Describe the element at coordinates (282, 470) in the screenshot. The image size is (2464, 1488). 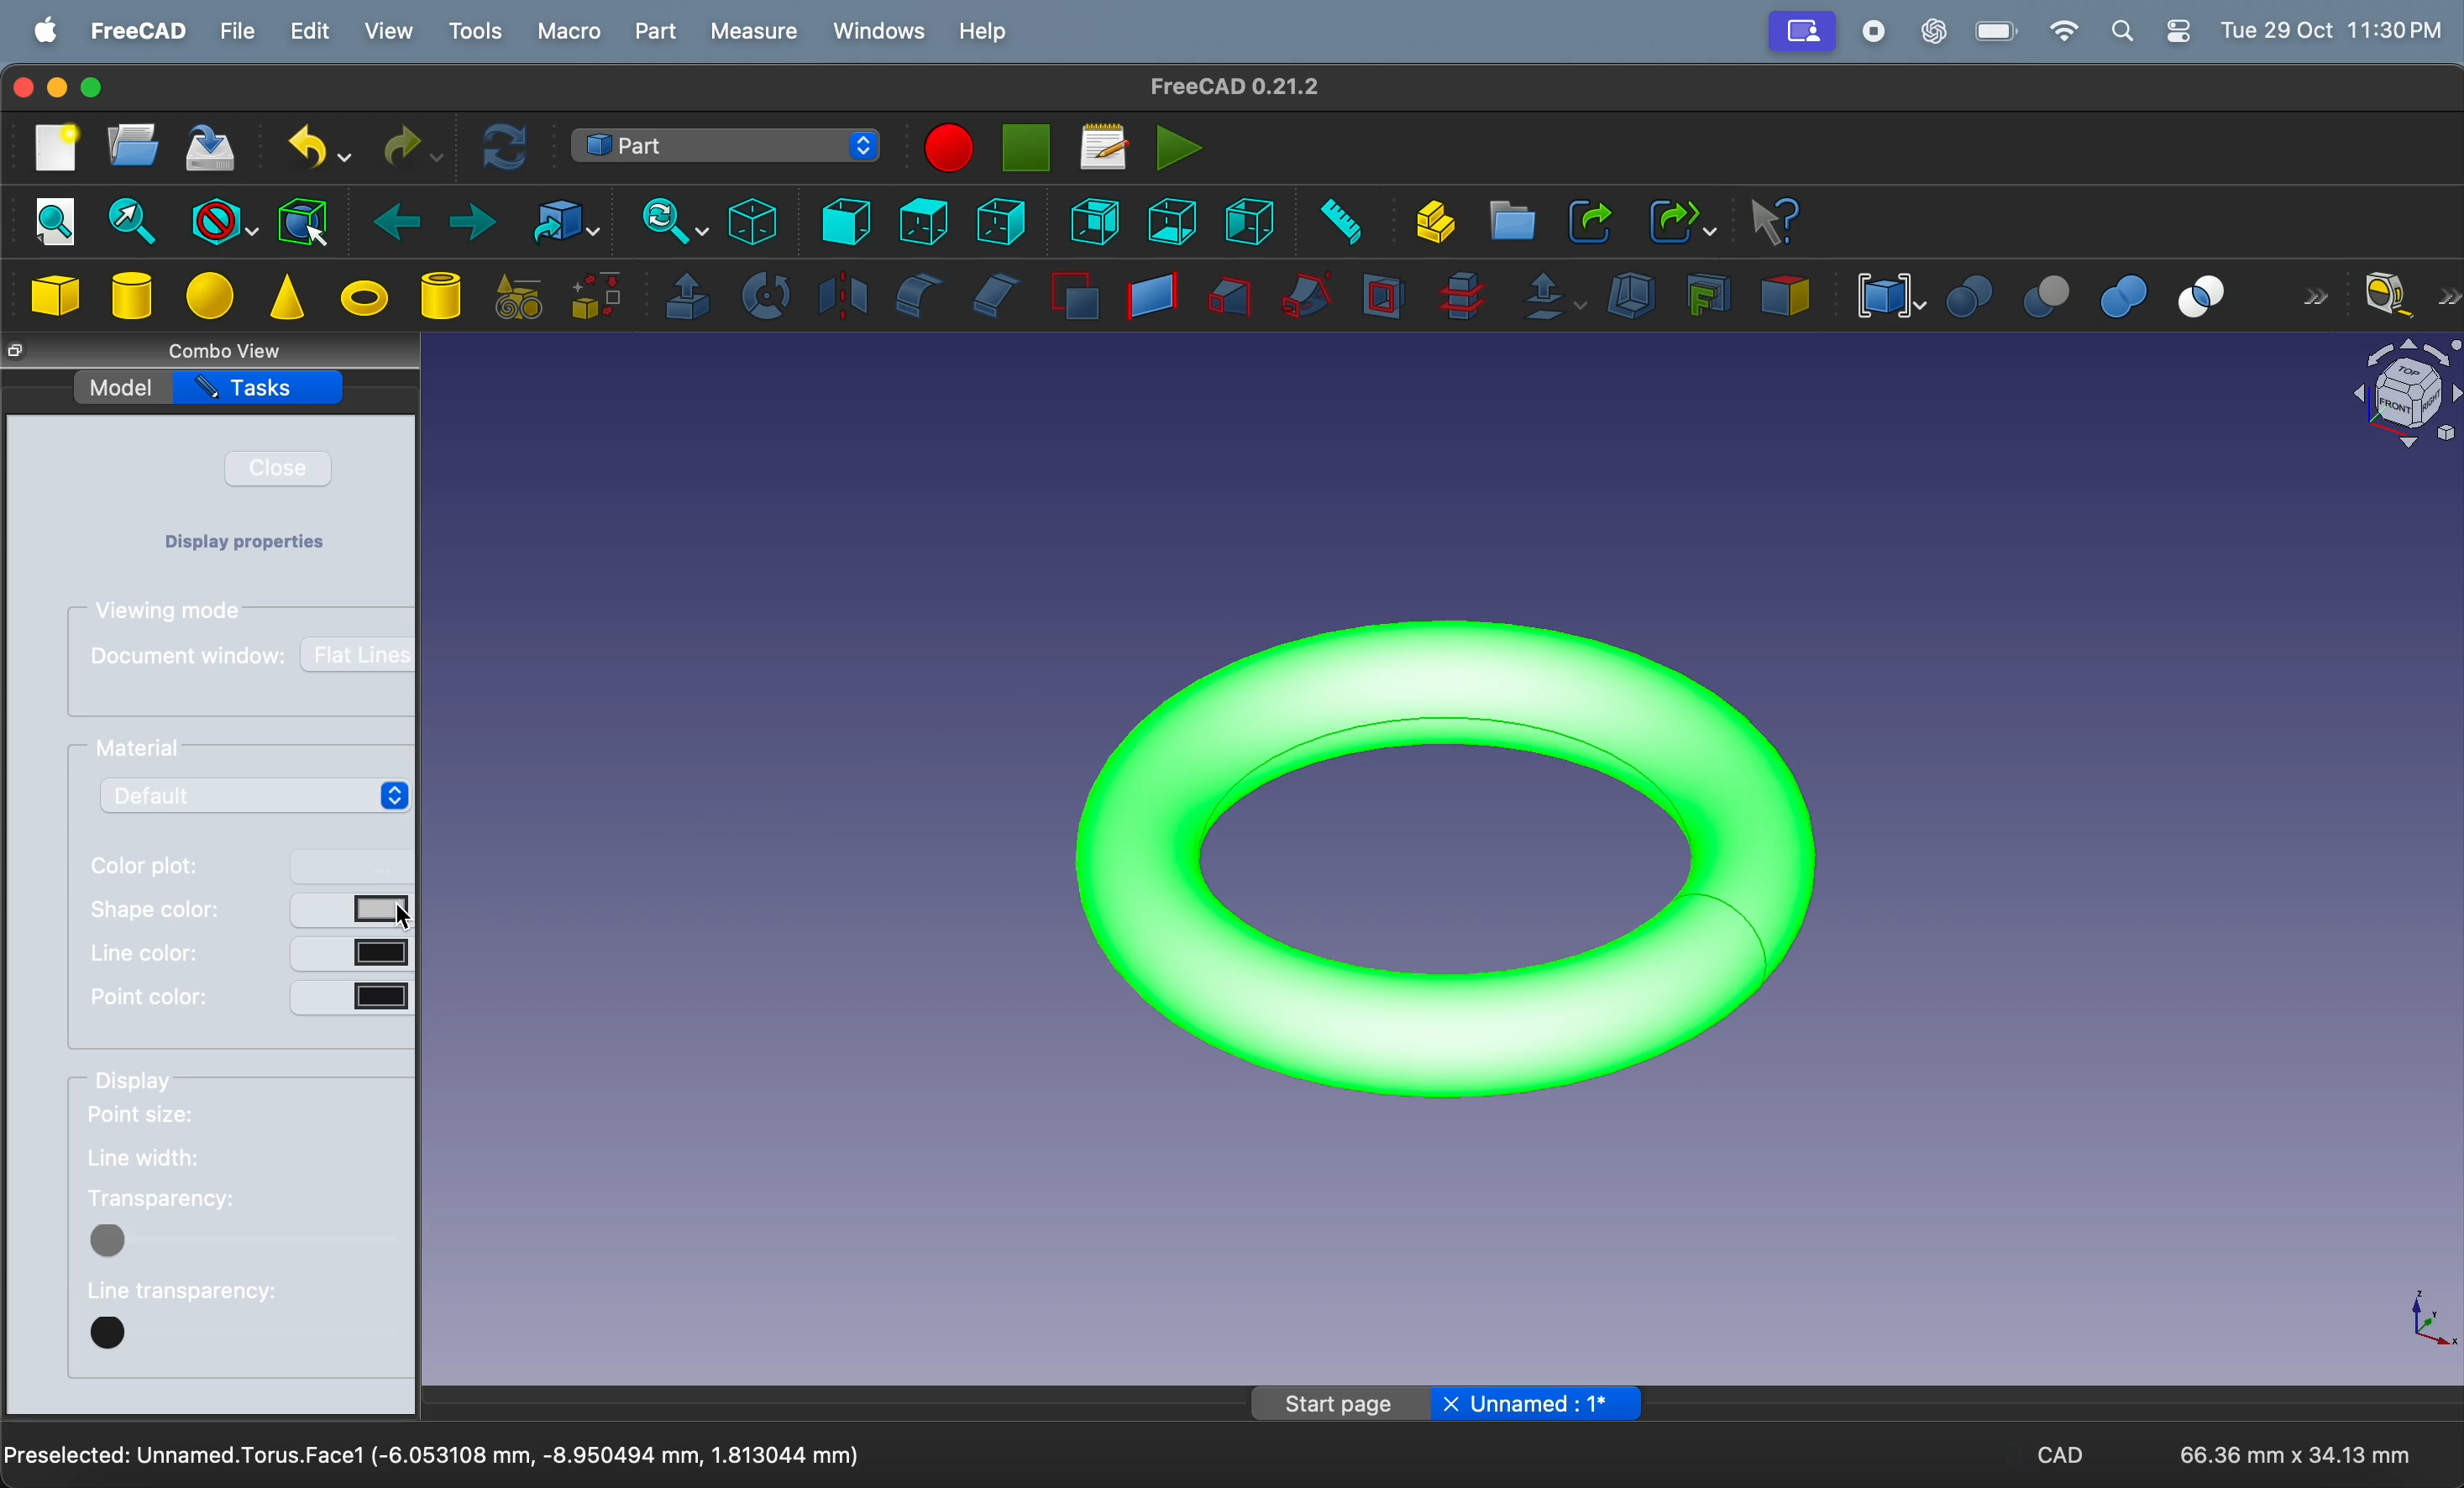
I see `close` at that location.